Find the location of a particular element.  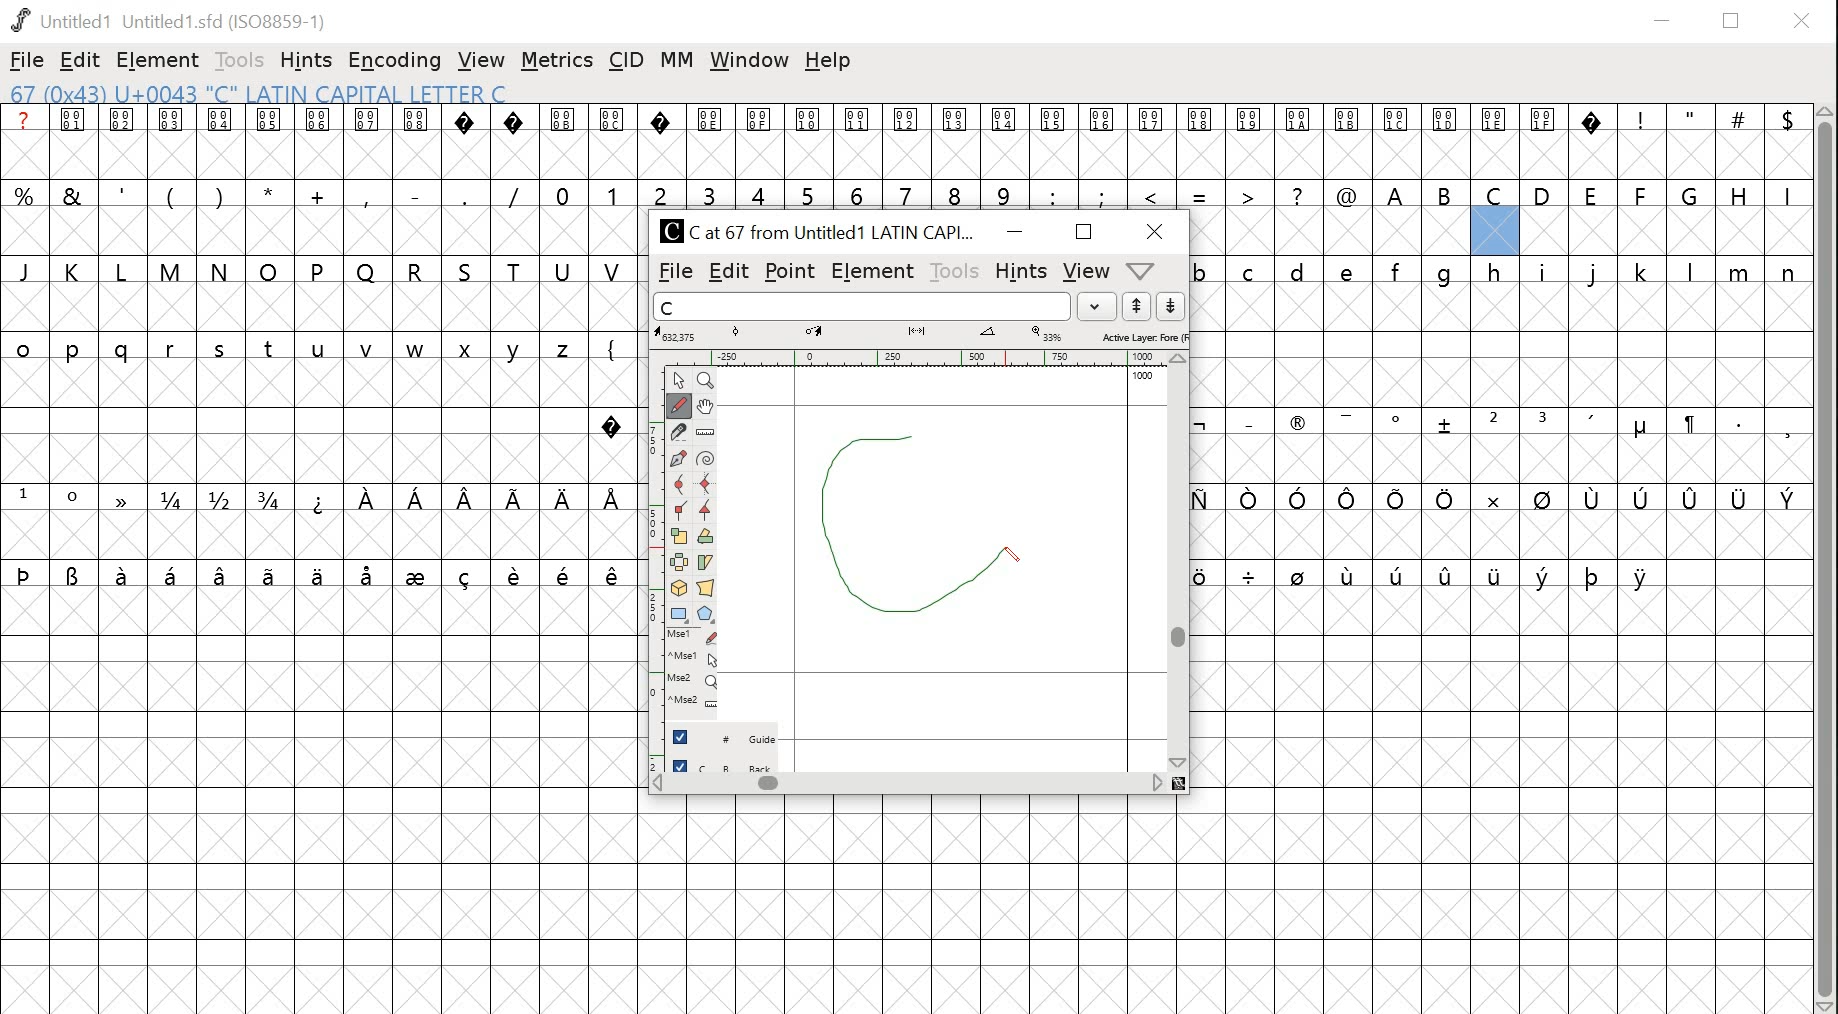

mouse left button is located at coordinates (696, 637).